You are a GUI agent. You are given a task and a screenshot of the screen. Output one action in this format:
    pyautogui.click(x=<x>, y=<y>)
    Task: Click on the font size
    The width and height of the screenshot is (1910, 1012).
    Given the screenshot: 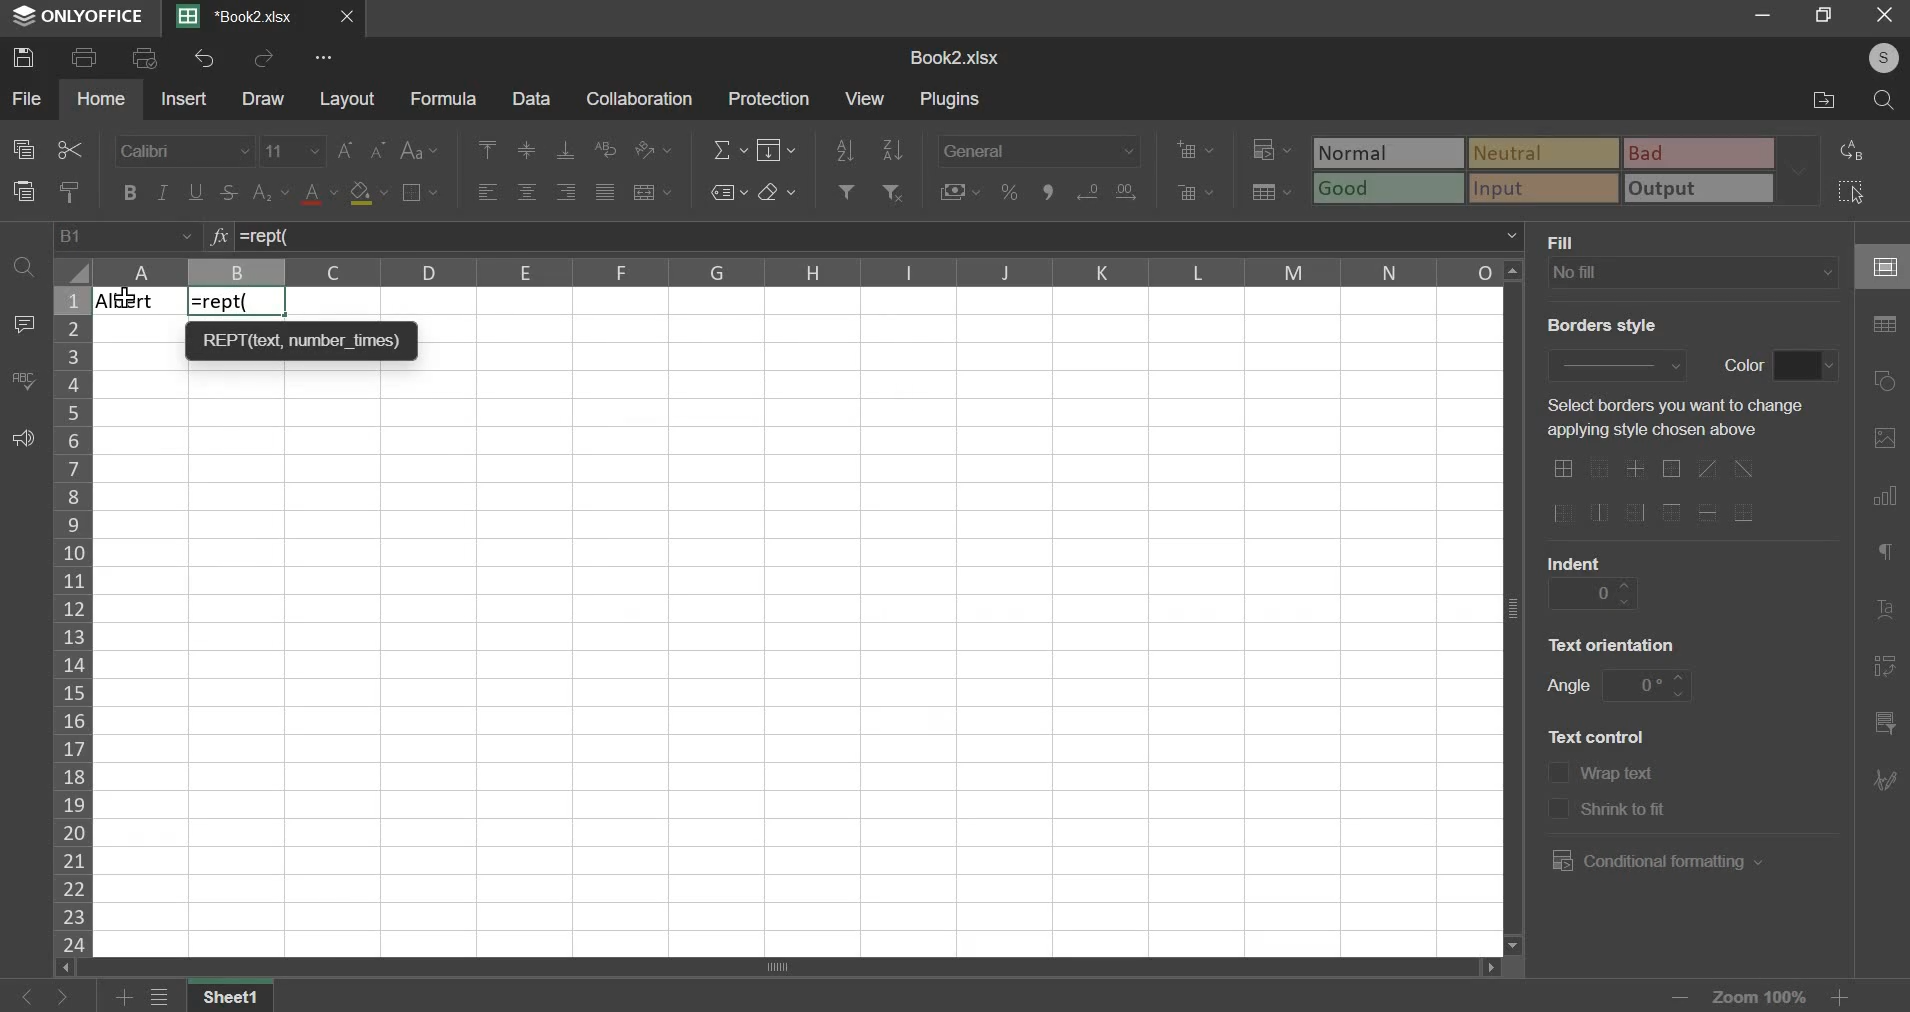 What is the action you would take?
    pyautogui.click(x=295, y=150)
    